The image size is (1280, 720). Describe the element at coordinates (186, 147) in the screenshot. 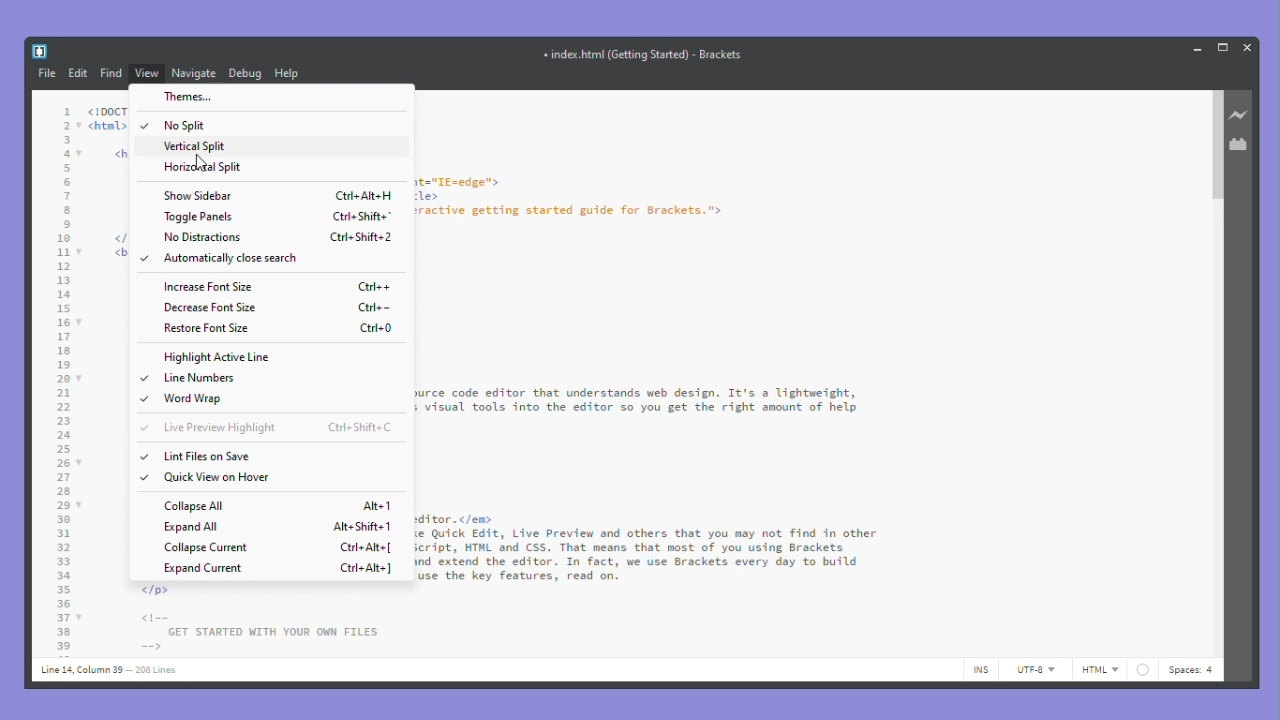

I see `Vertical split` at that location.